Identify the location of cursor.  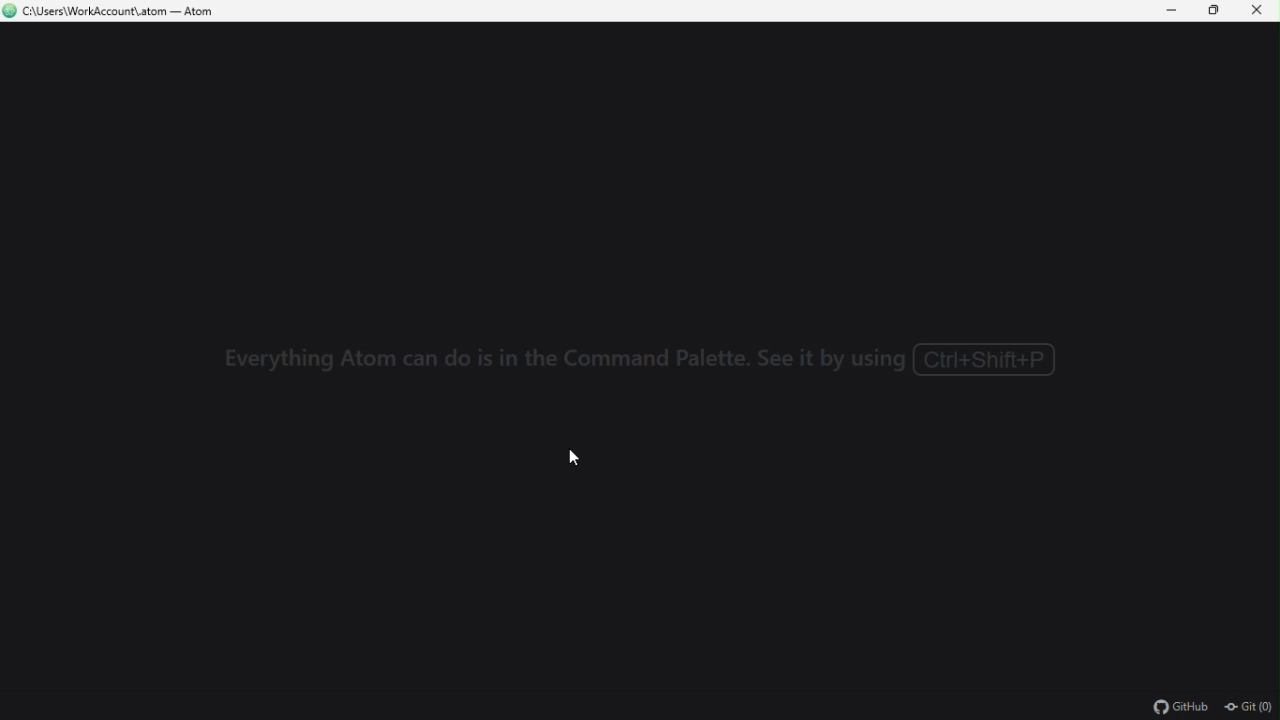
(573, 459).